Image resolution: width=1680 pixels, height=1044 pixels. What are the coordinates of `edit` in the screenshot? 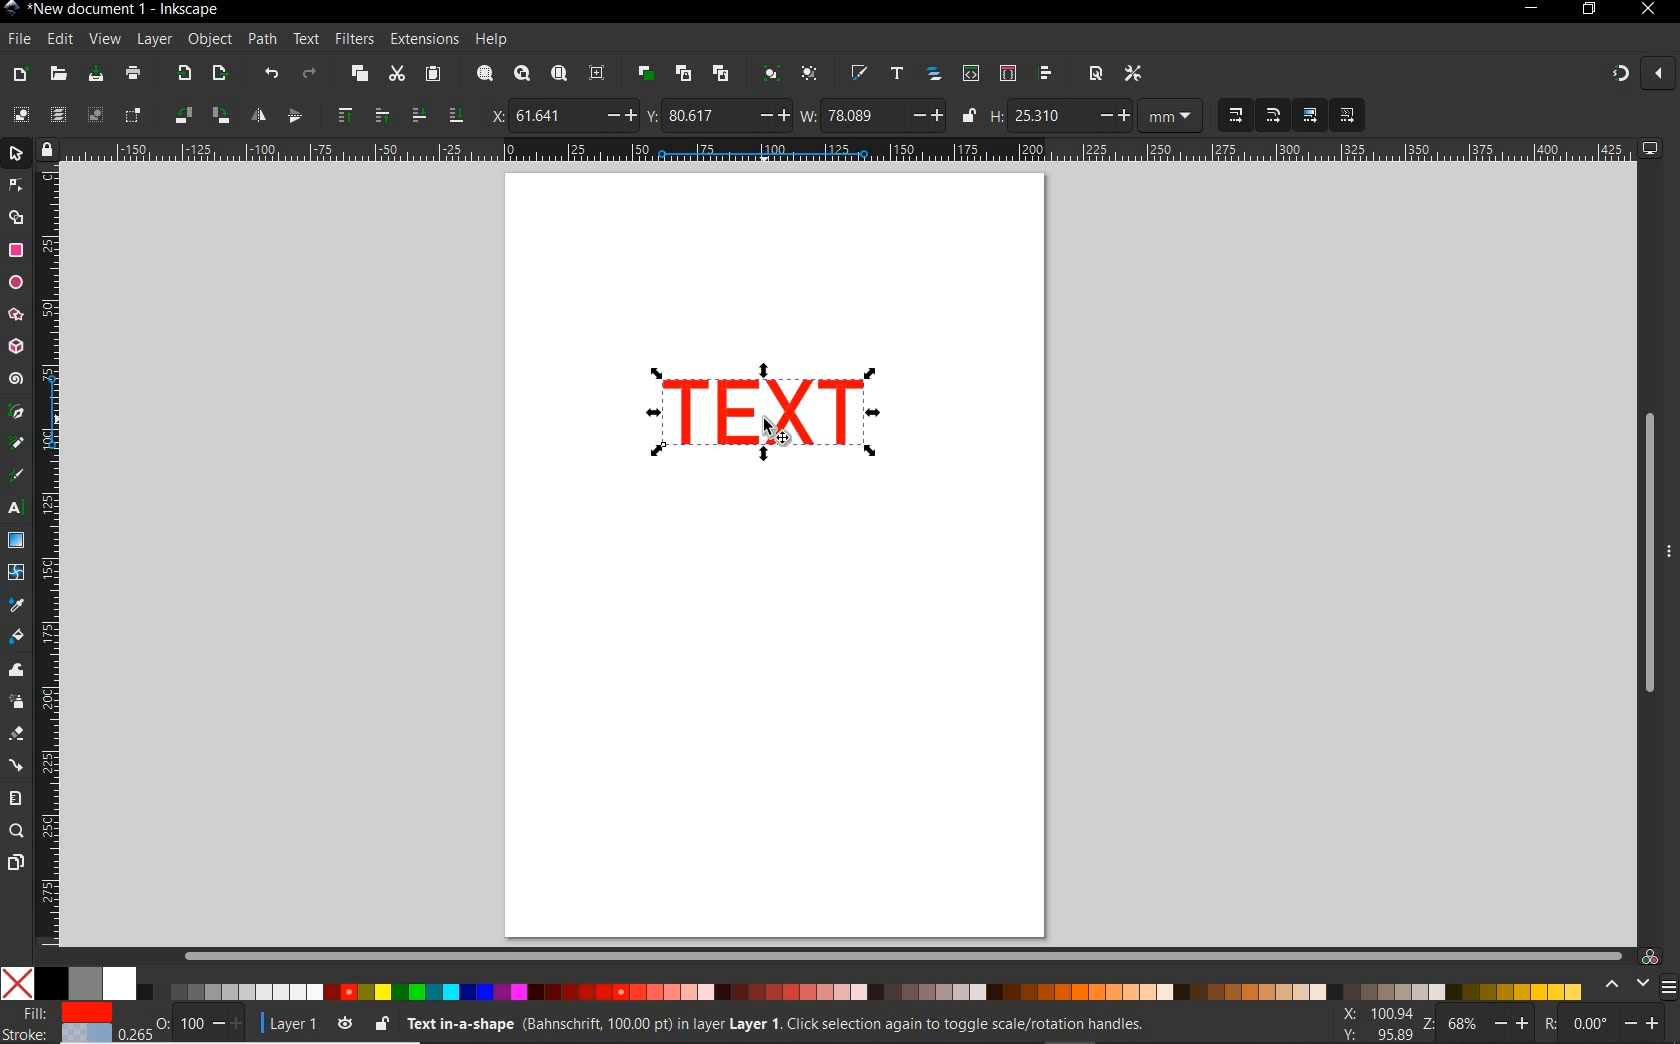 It's located at (59, 39).